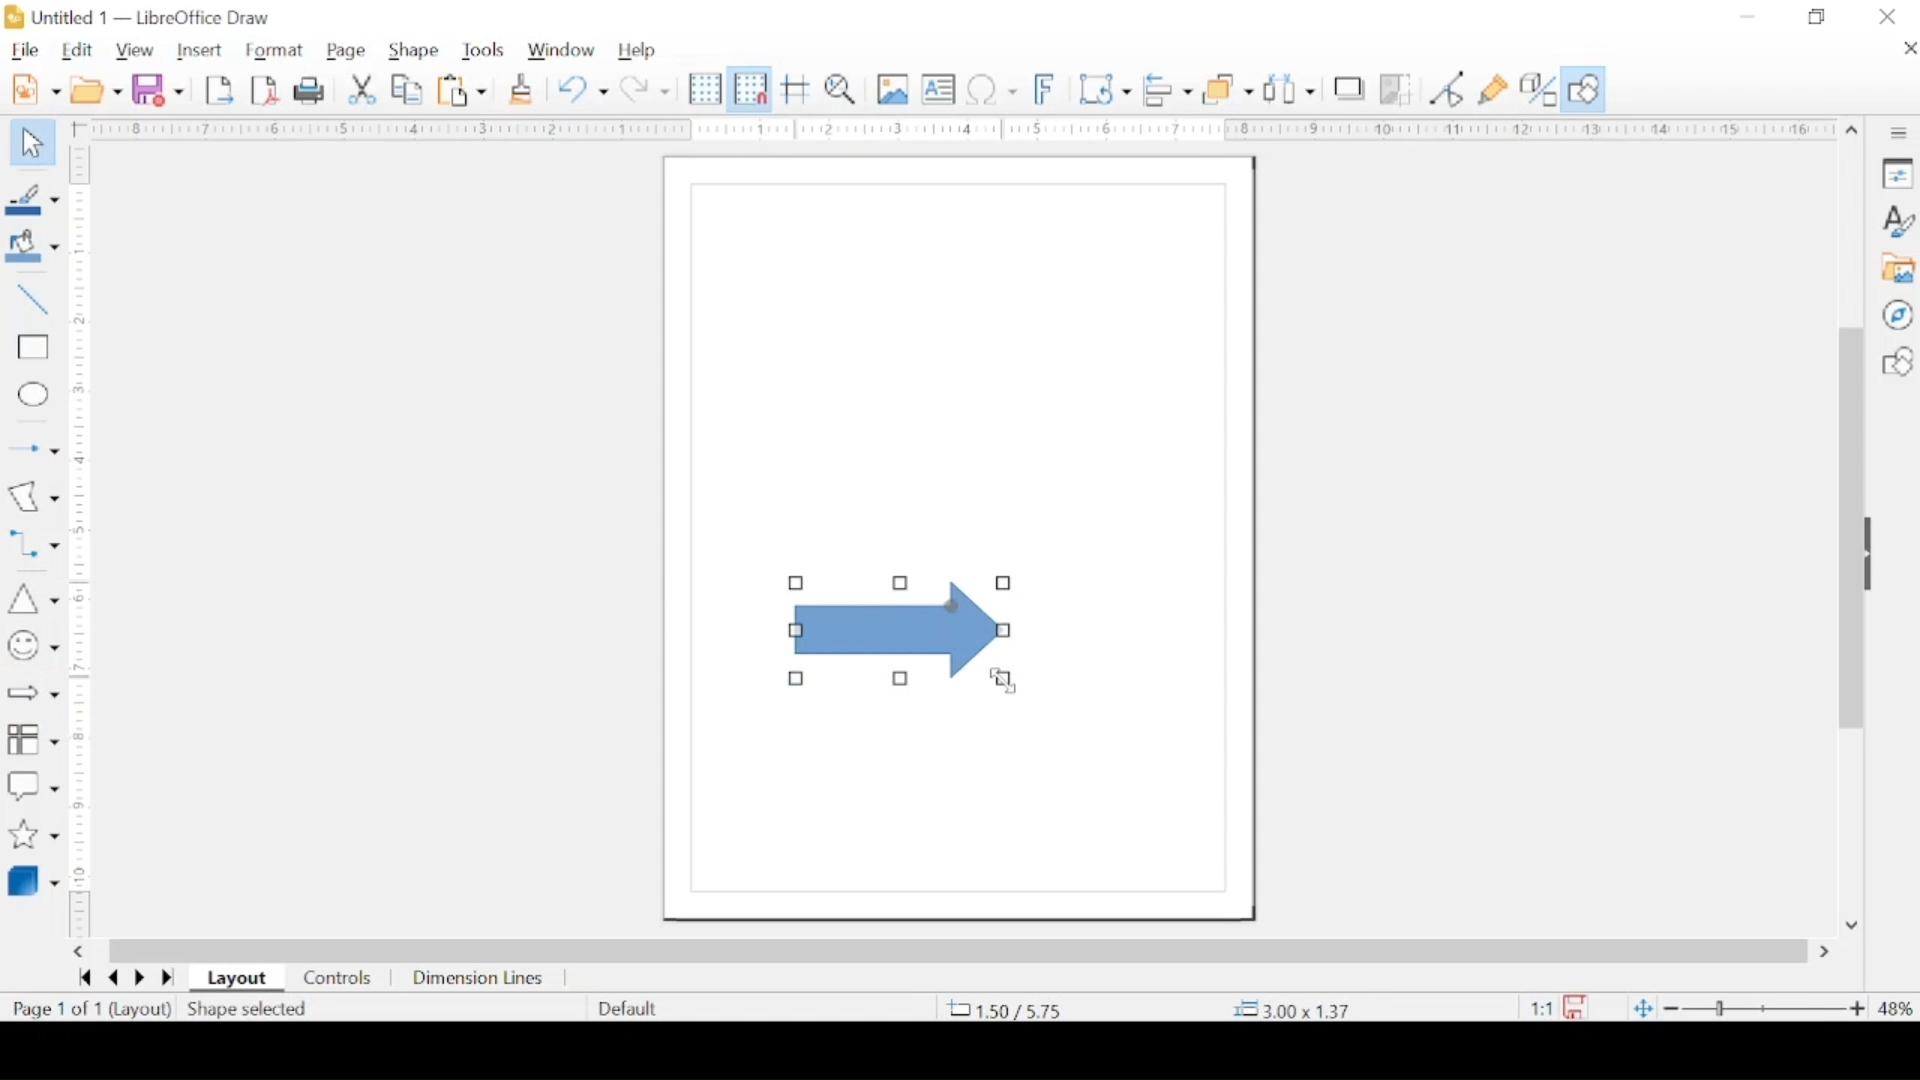 Image resolution: width=1920 pixels, height=1080 pixels. What do you see at coordinates (33, 348) in the screenshot?
I see `rectangle` at bounding box center [33, 348].